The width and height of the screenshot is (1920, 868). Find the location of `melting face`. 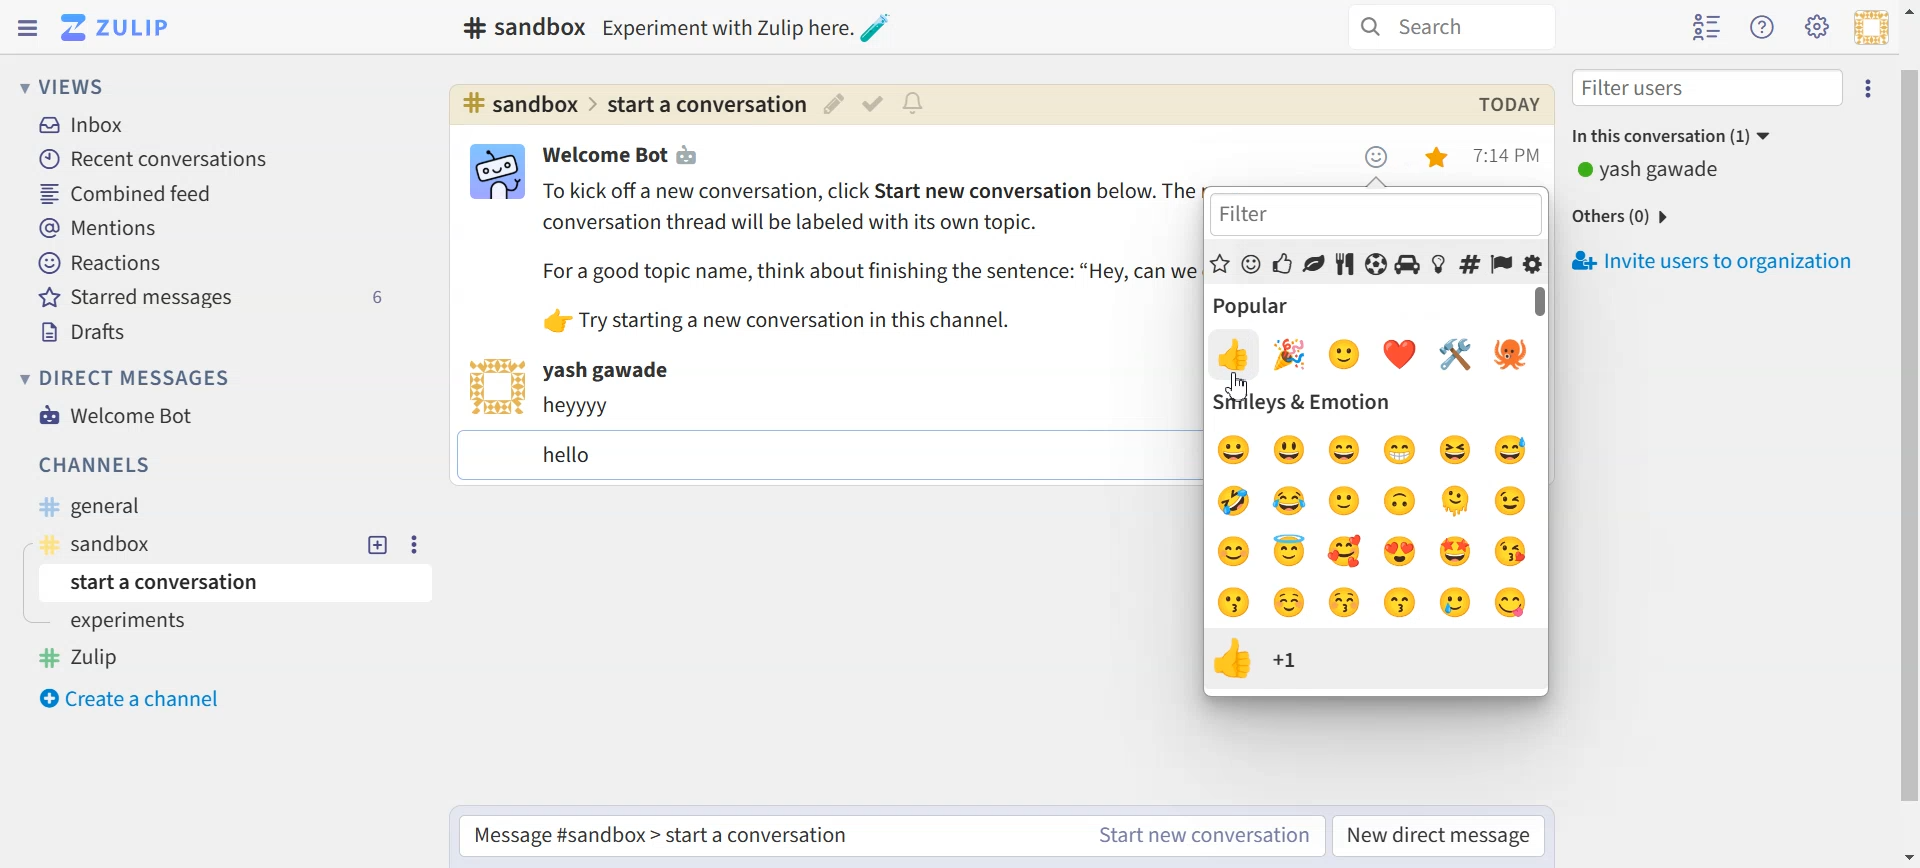

melting face is located at coordinates (1455, 498).